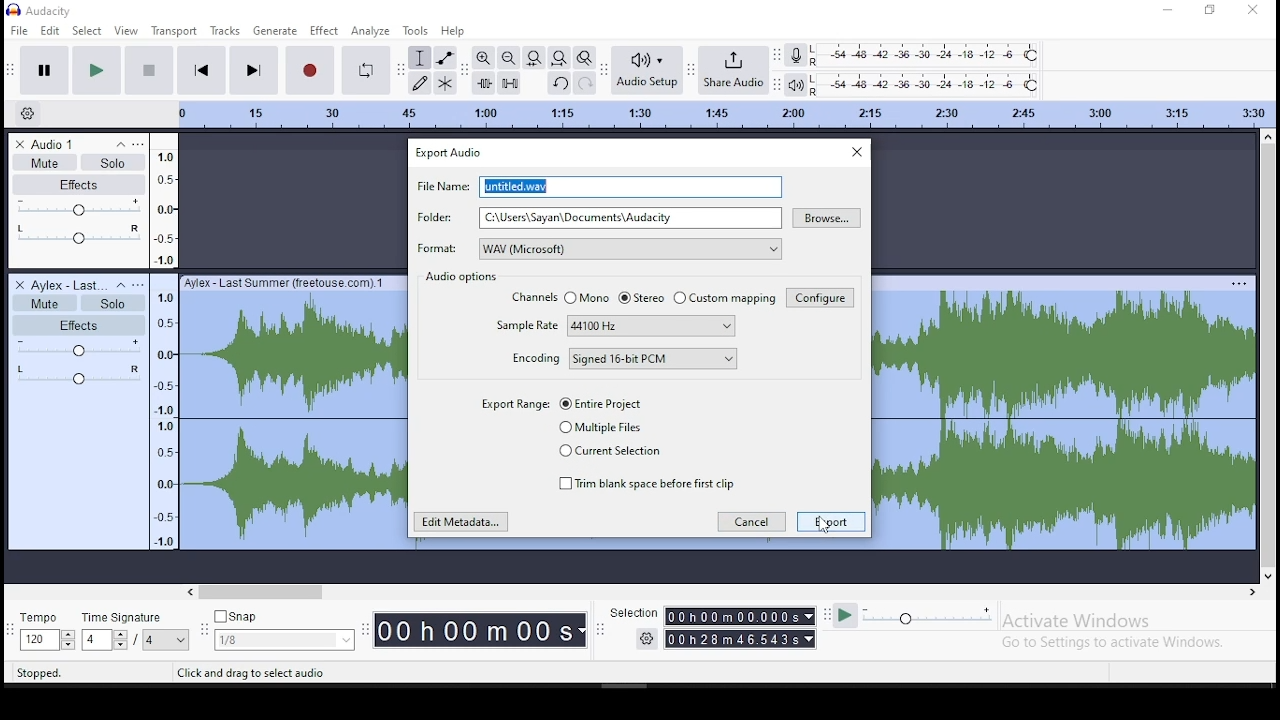 The width and height of the screenshot is (1280, 720). I want to click on scroll bar, so click(732, 589).